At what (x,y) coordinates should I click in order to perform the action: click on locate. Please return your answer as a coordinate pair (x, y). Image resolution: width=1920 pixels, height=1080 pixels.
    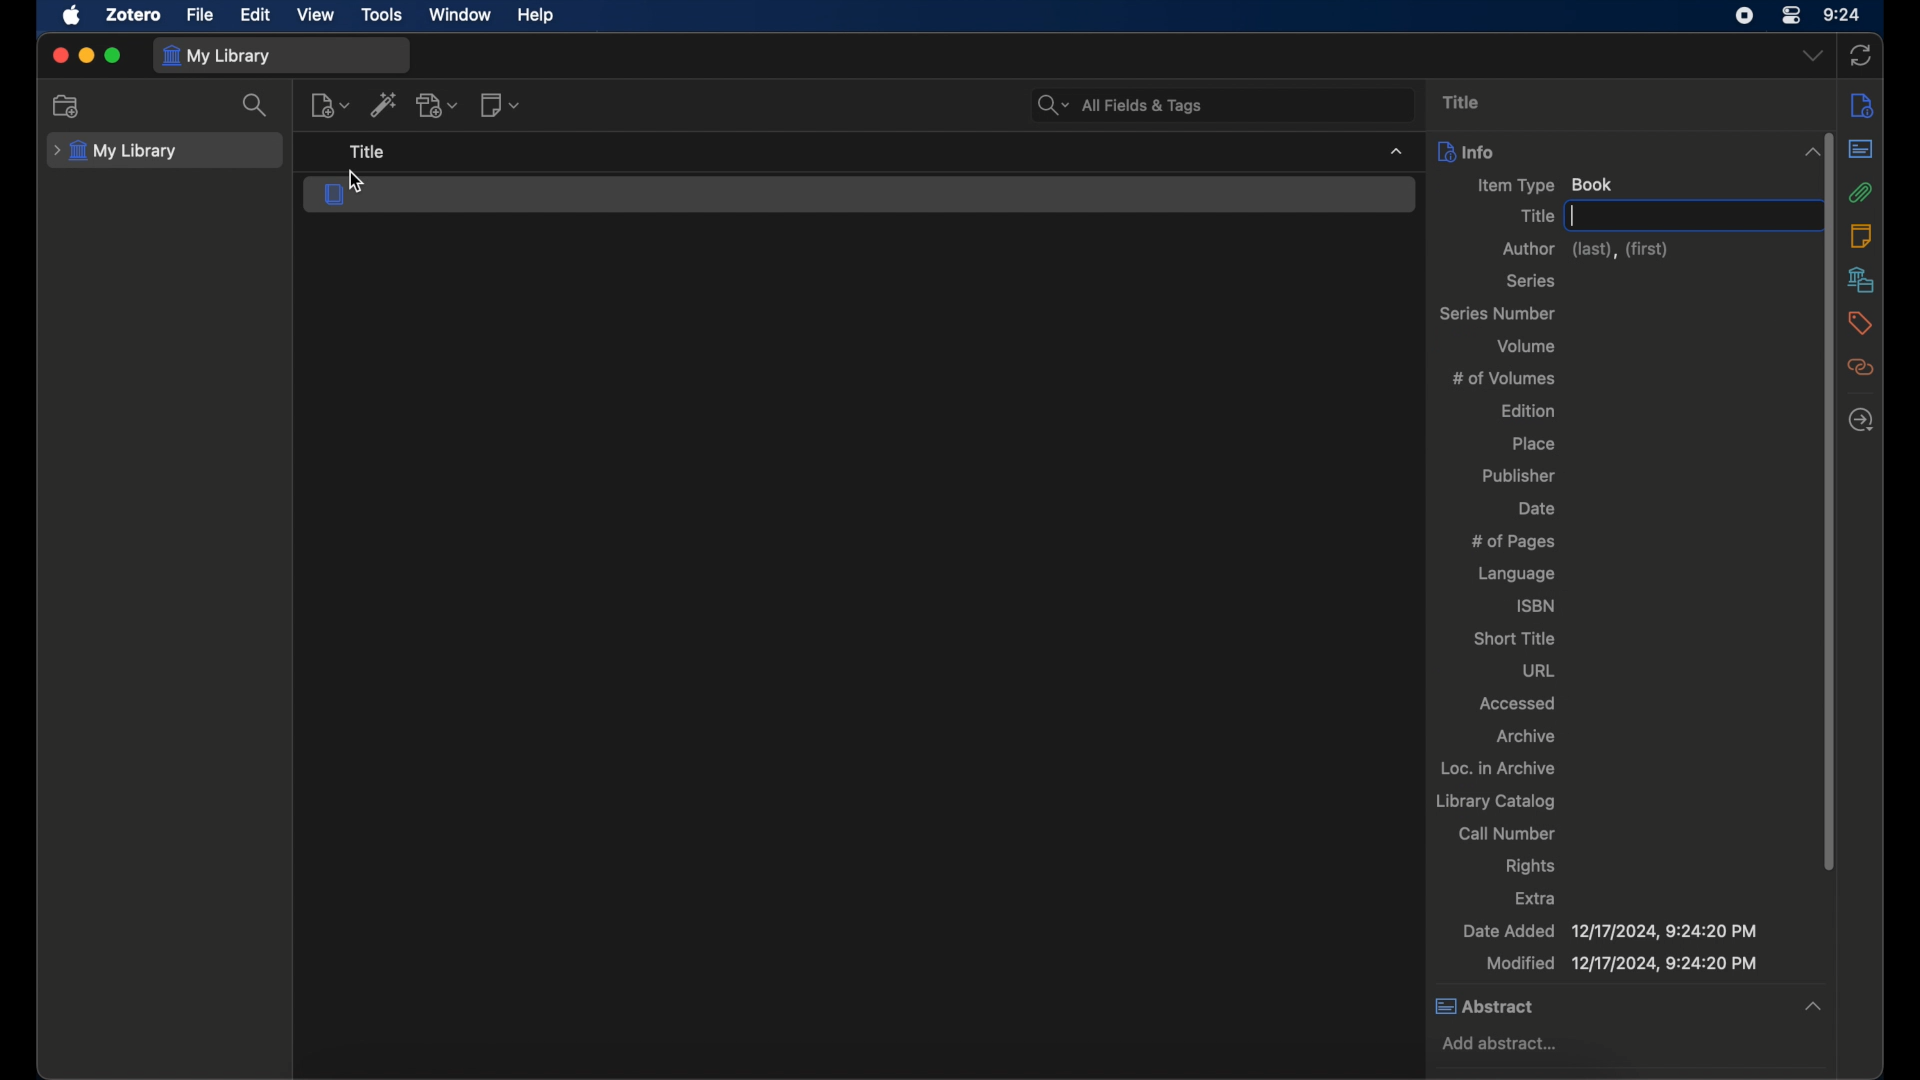
    Looking at the image, I should click on (1861, 421).